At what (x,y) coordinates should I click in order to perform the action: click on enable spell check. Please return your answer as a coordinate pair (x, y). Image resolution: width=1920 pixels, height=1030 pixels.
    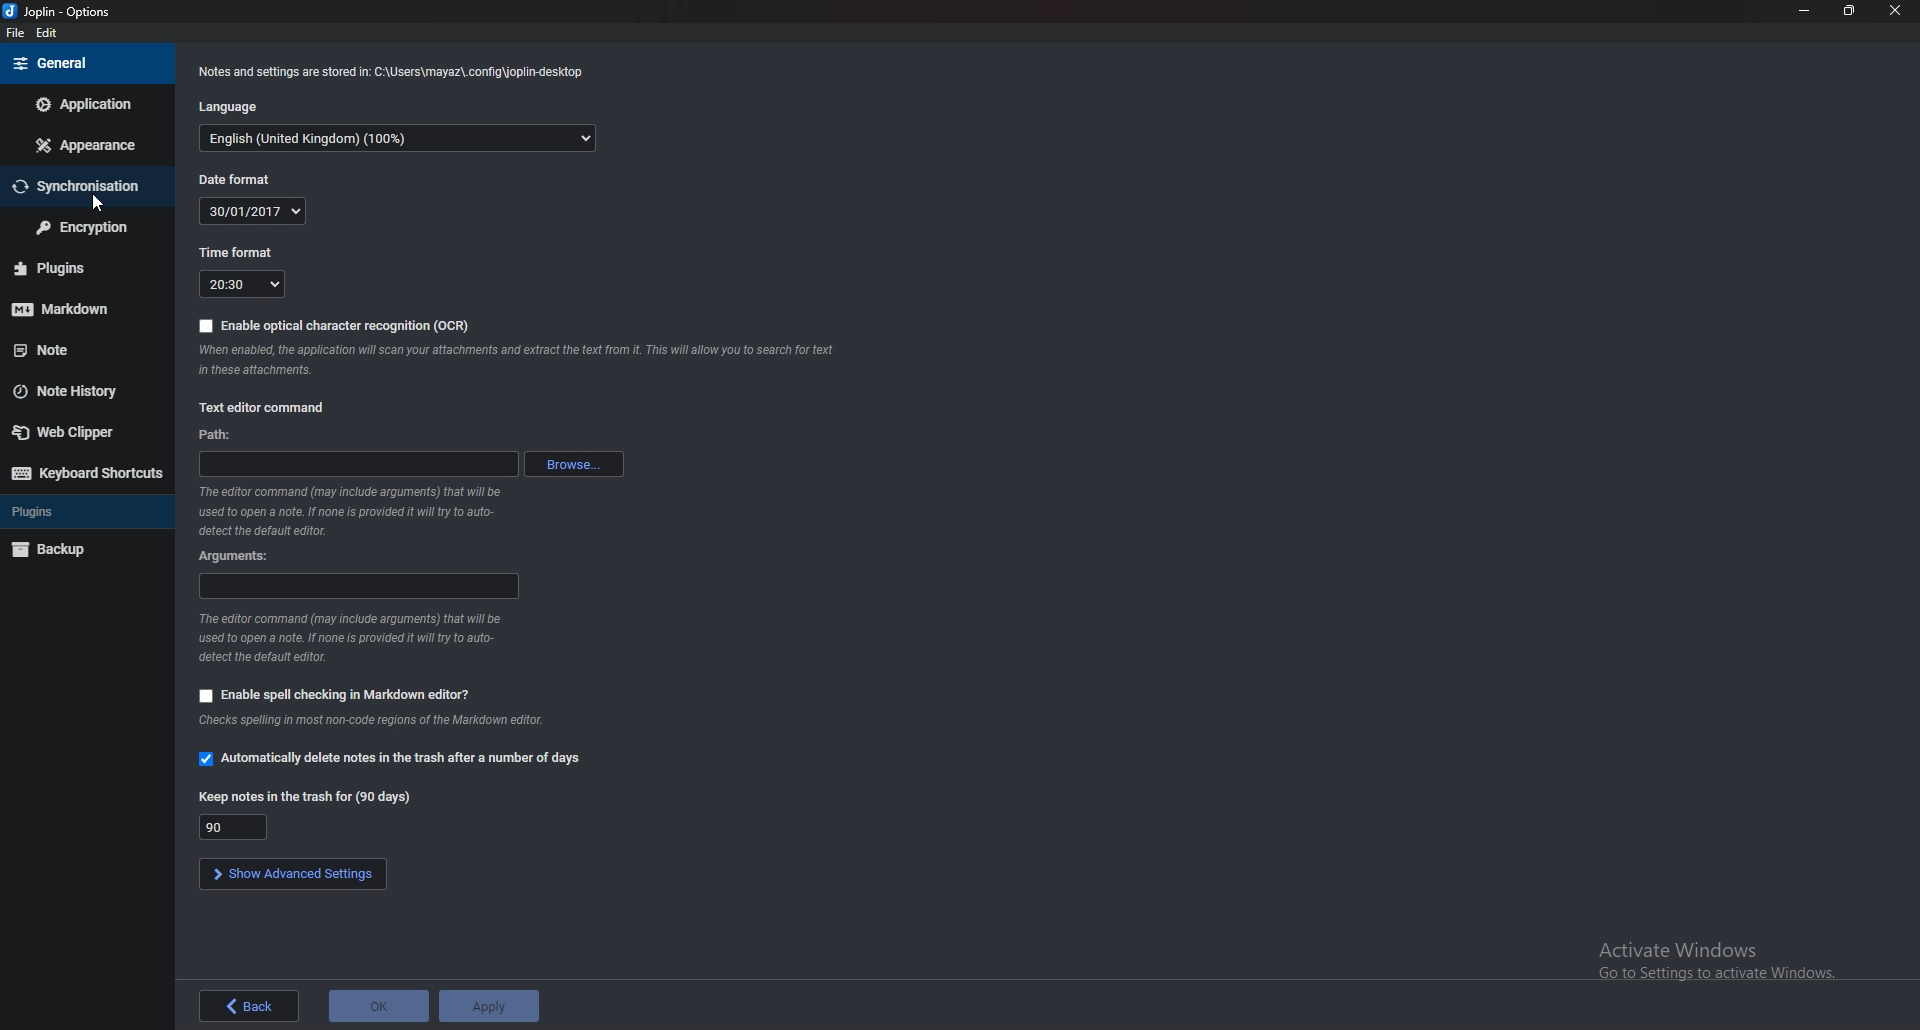
    Looking at the image, I should click on (335, 694).